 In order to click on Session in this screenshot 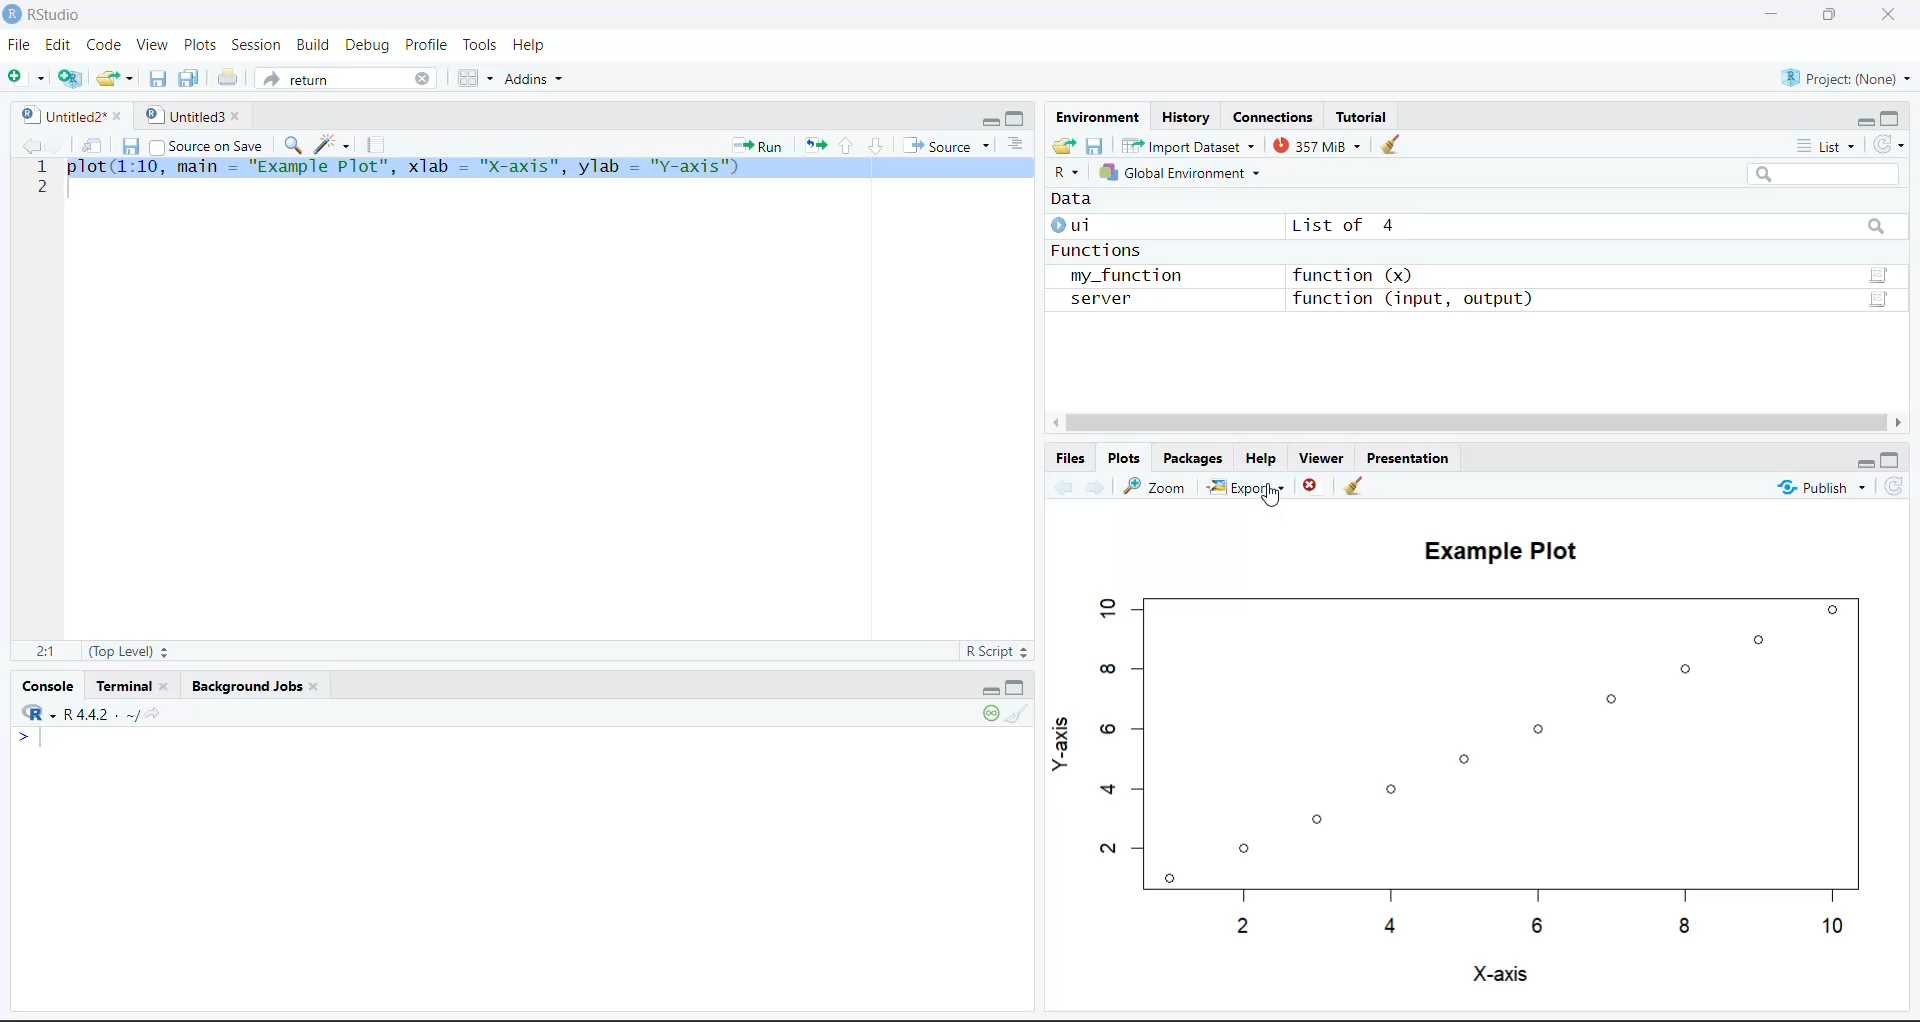, I will do `click(257, 43)`.